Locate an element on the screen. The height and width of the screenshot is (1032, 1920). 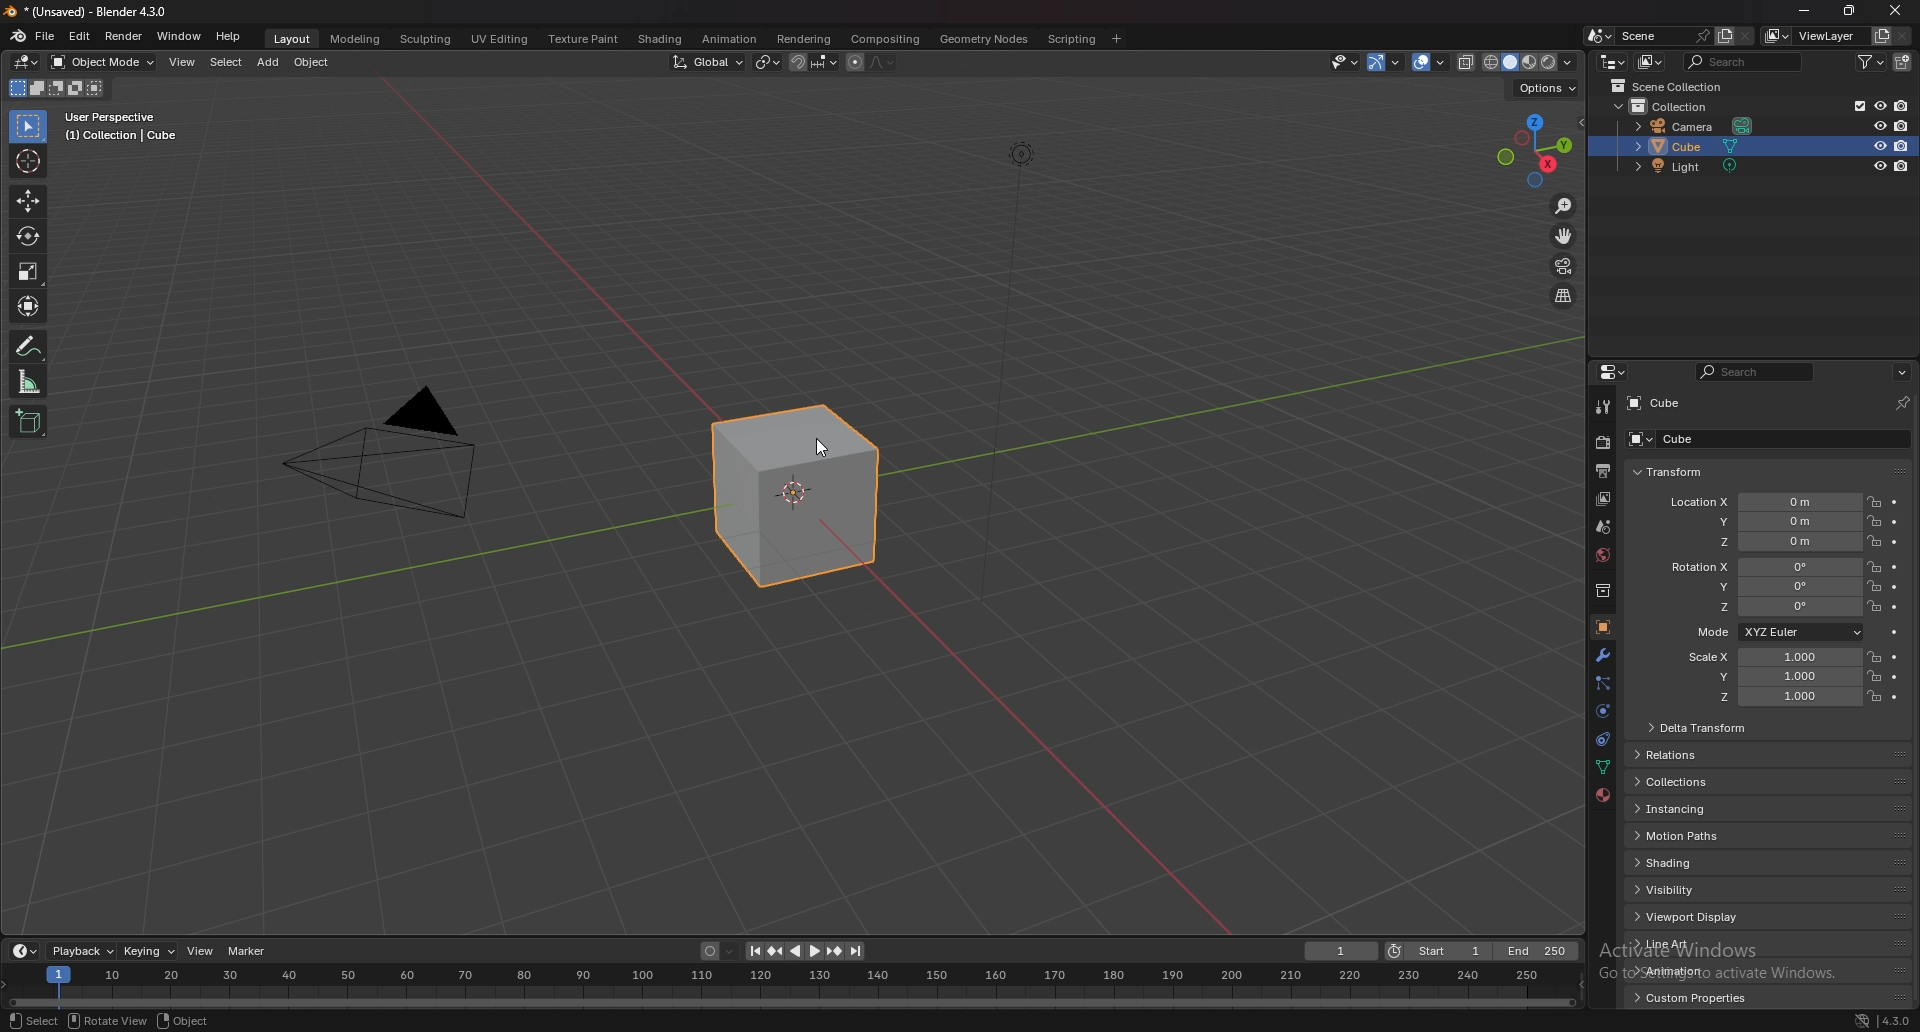
mode is located at coordinates (1777, 631).